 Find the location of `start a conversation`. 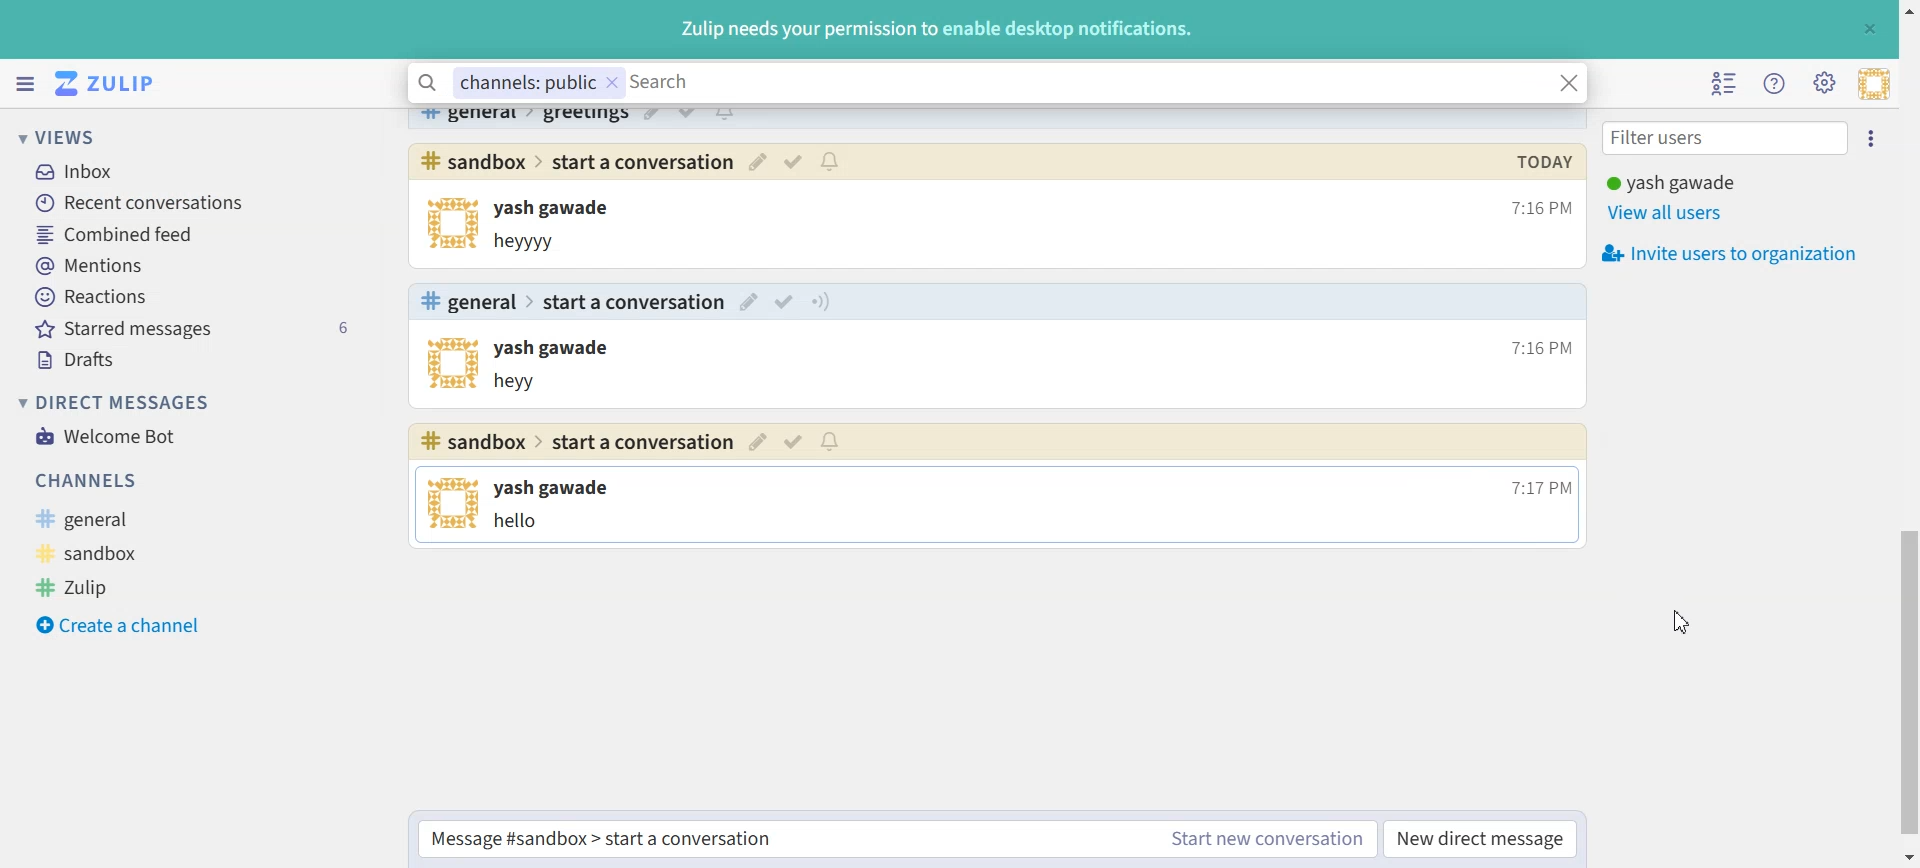

start a conversation is located at coordinates (643, 441).